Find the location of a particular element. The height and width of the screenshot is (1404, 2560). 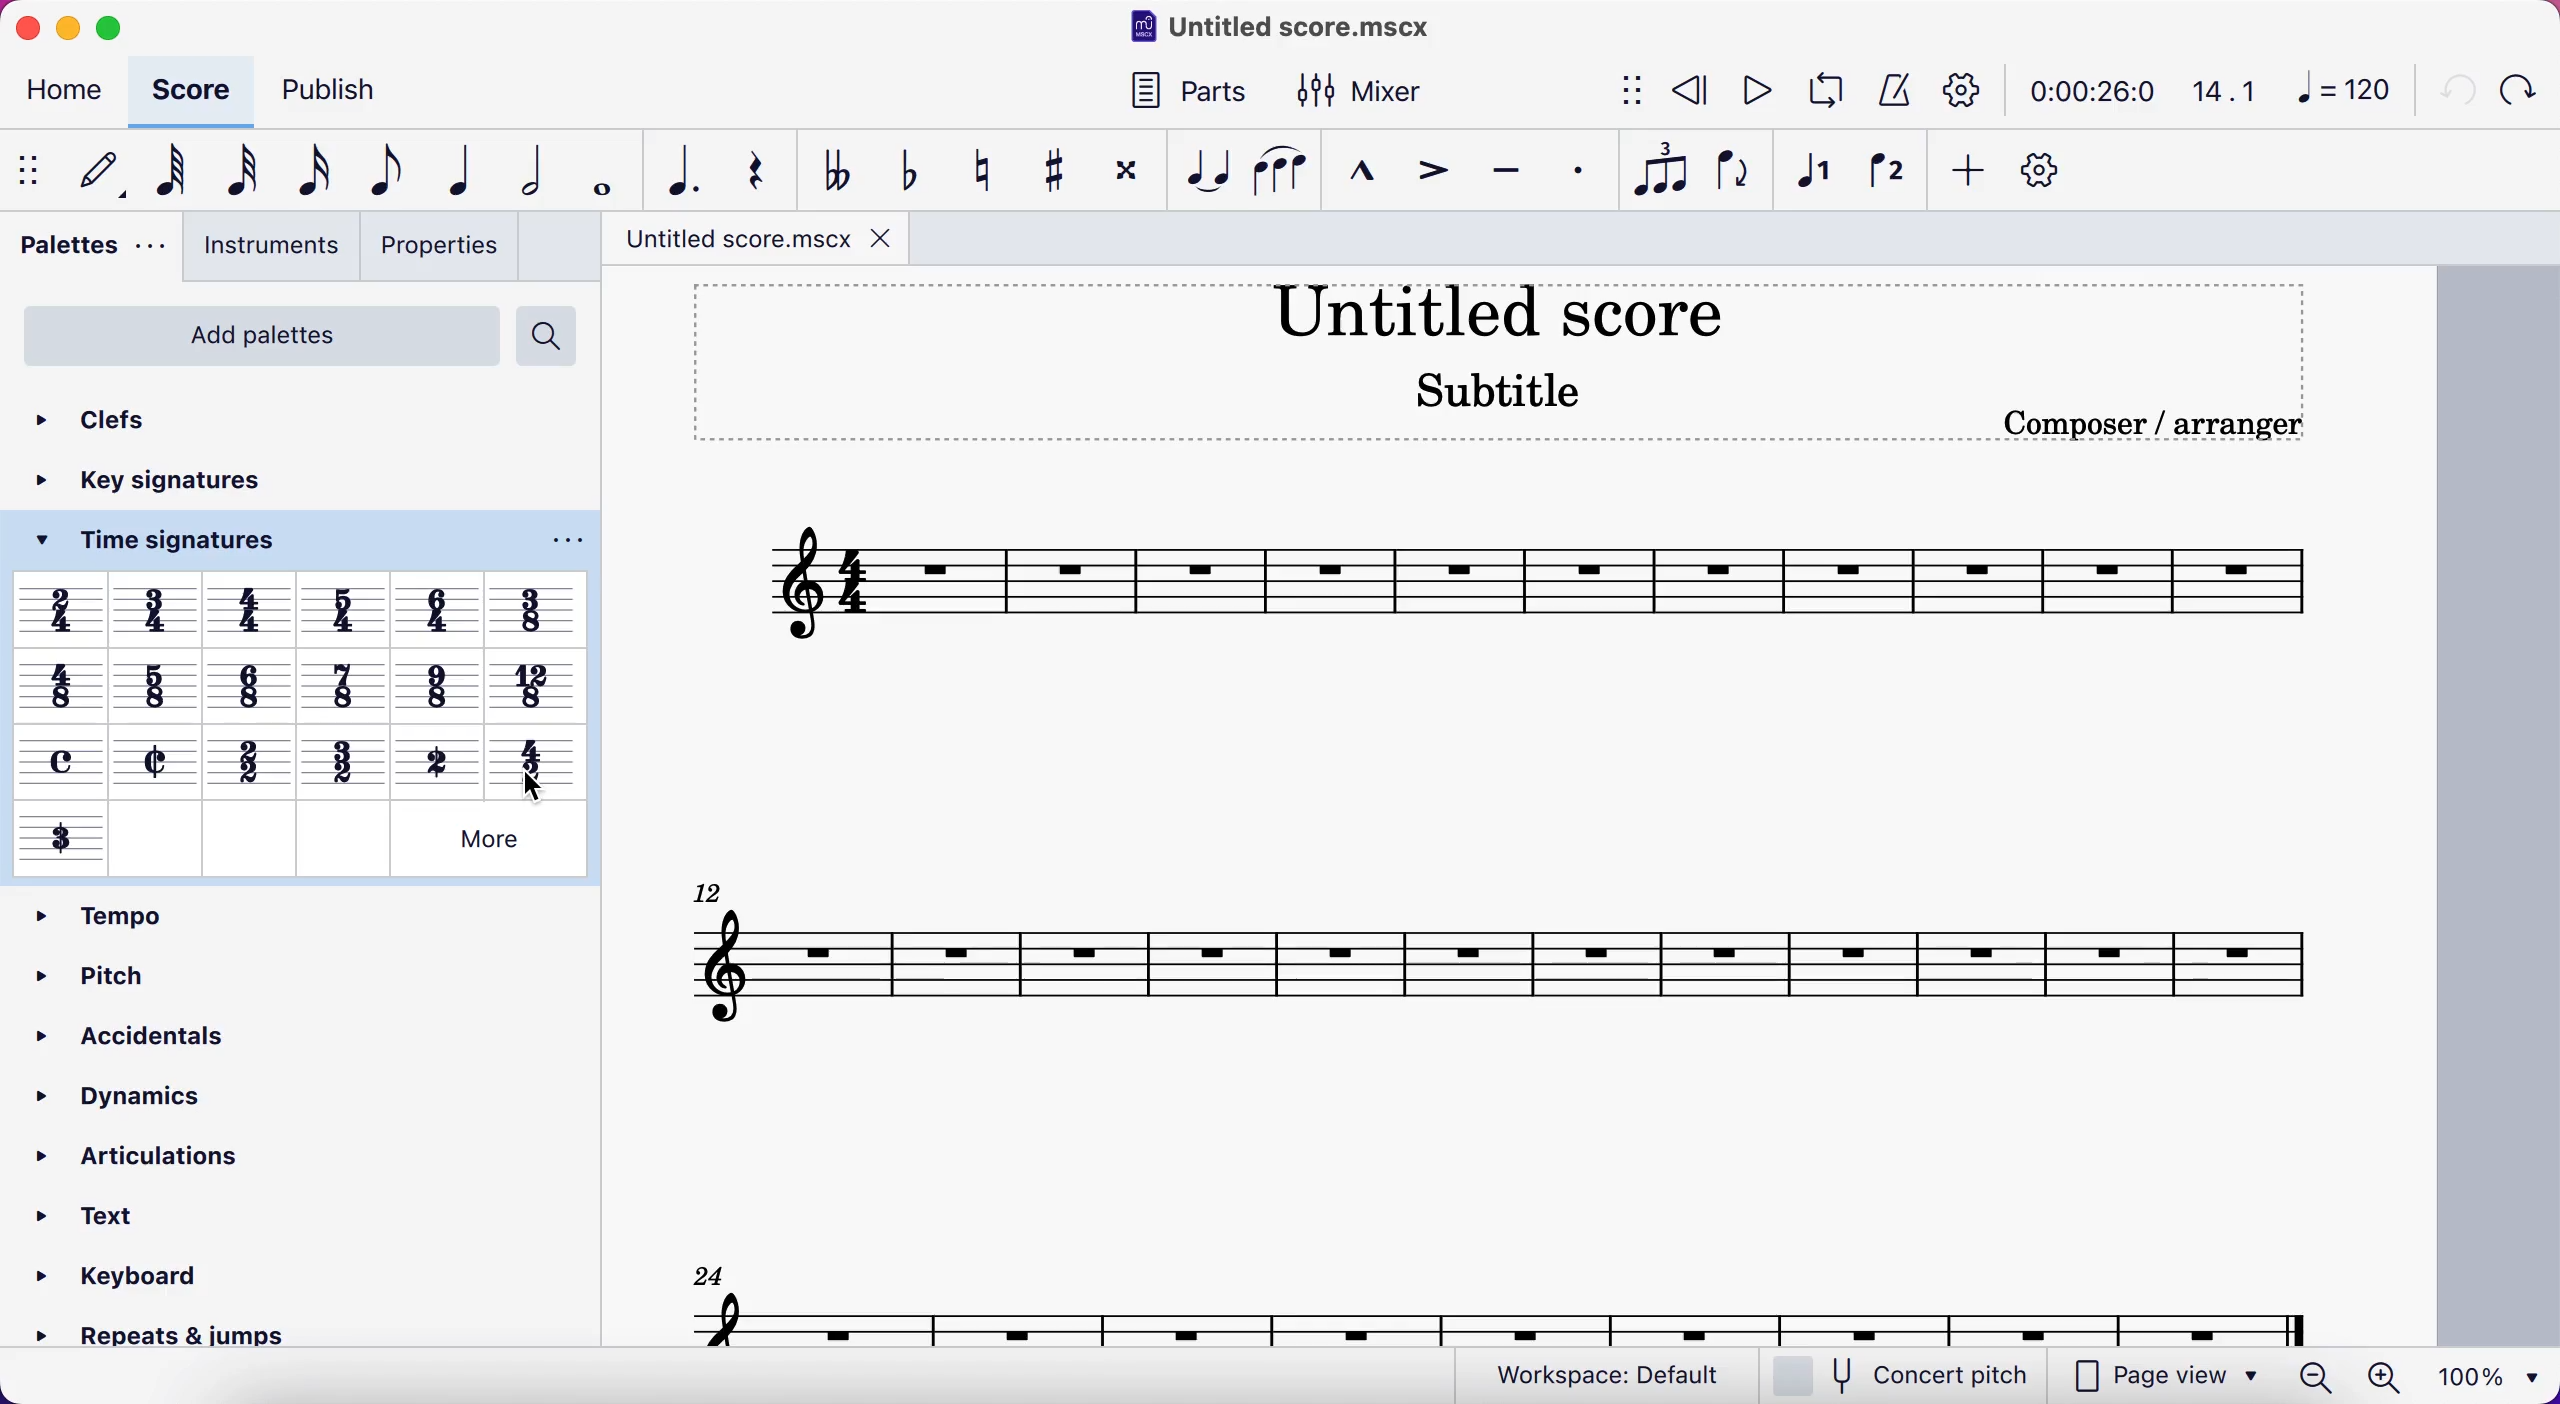

Composer / arranger is located at coordinates (2148, 424).